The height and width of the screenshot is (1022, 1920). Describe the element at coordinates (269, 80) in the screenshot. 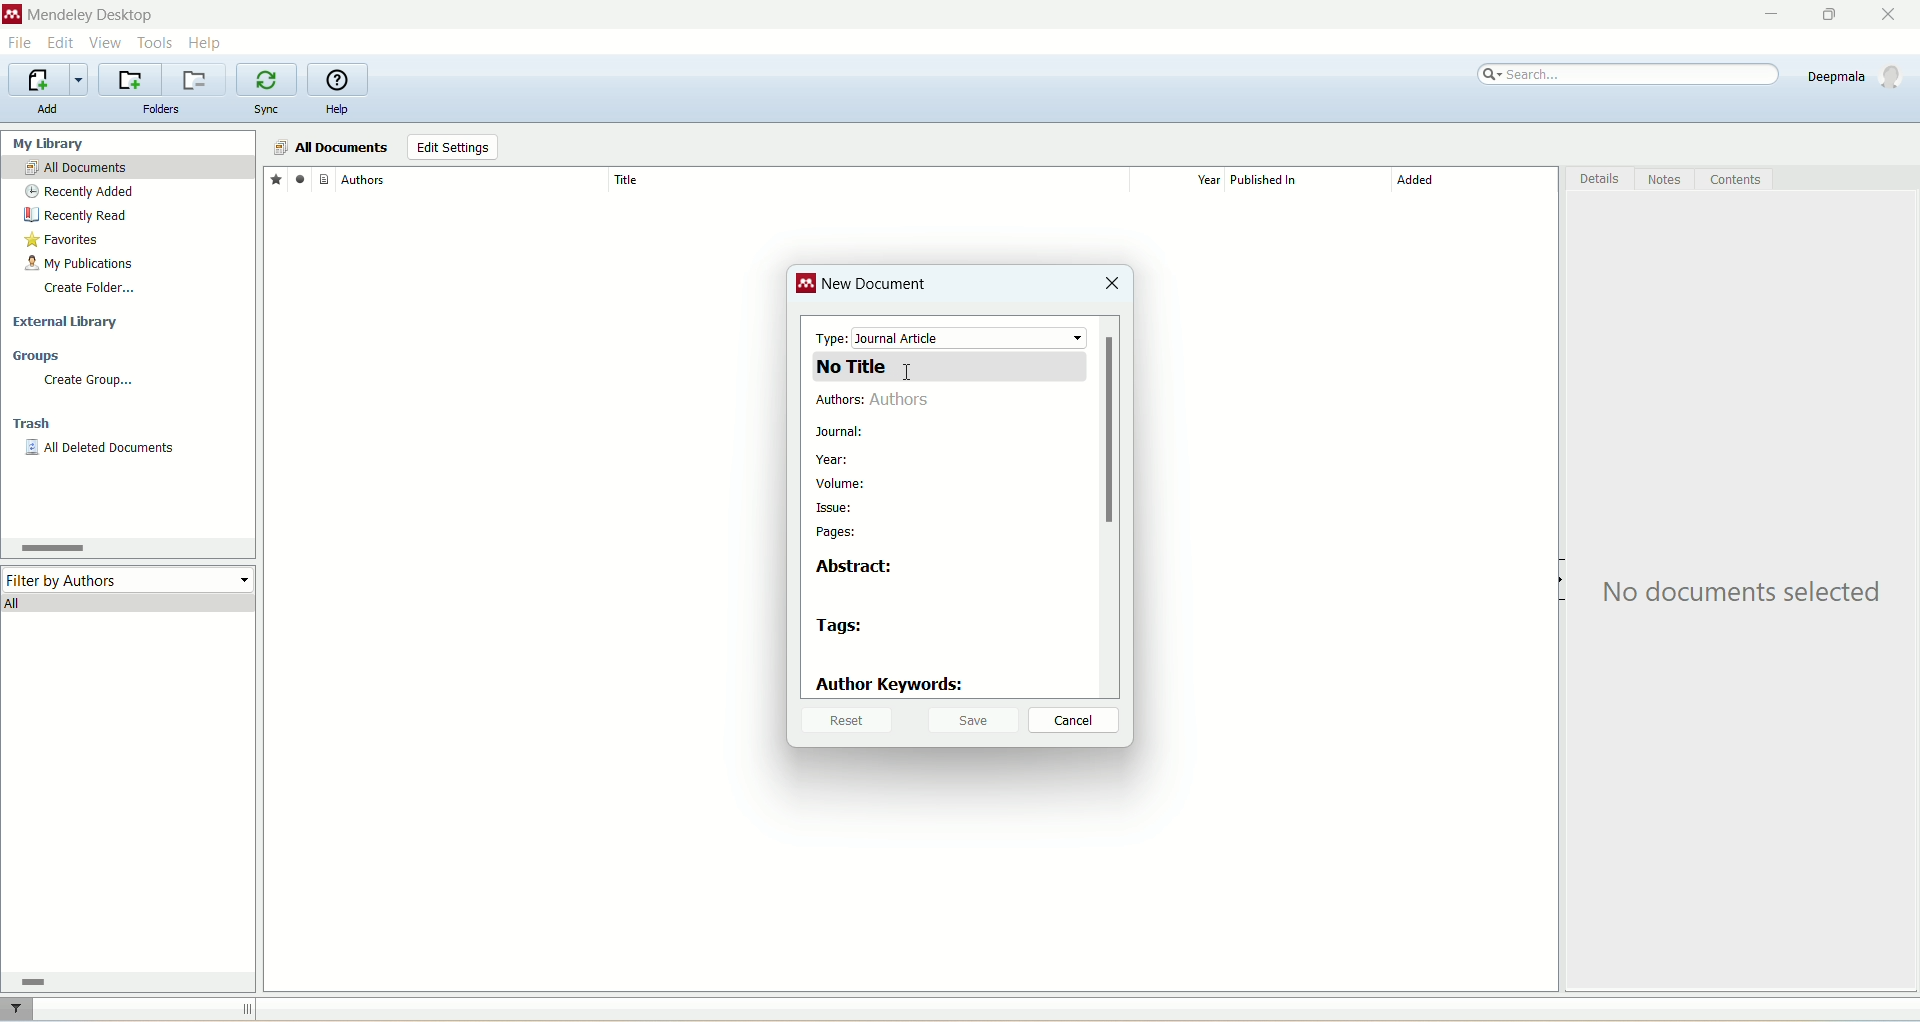

I see `synchronize library with mendeley web` at that location.